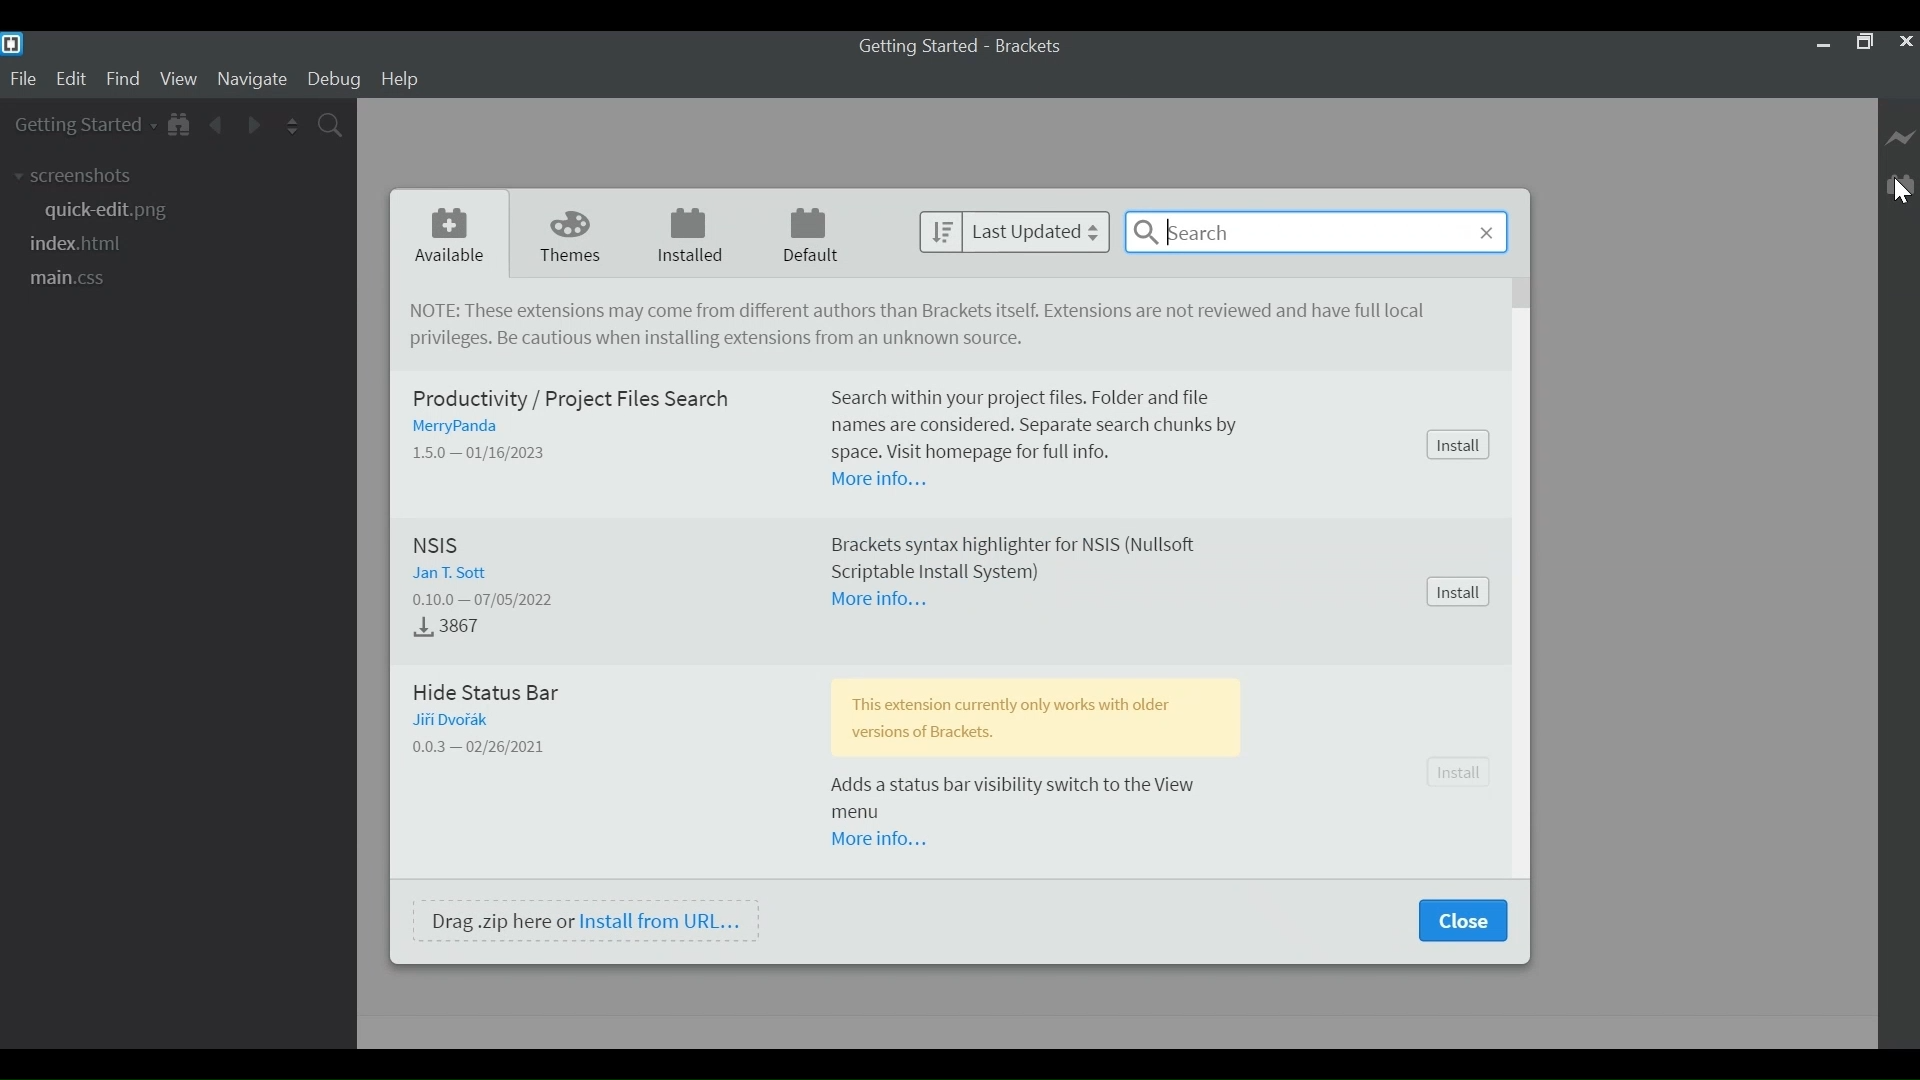 Image resolution: width=1920 pixels, height=1080 pixels. What do you see at coordinates (123, 81) in the screenshot?
I see `Find` at bounding box center [123, 81].